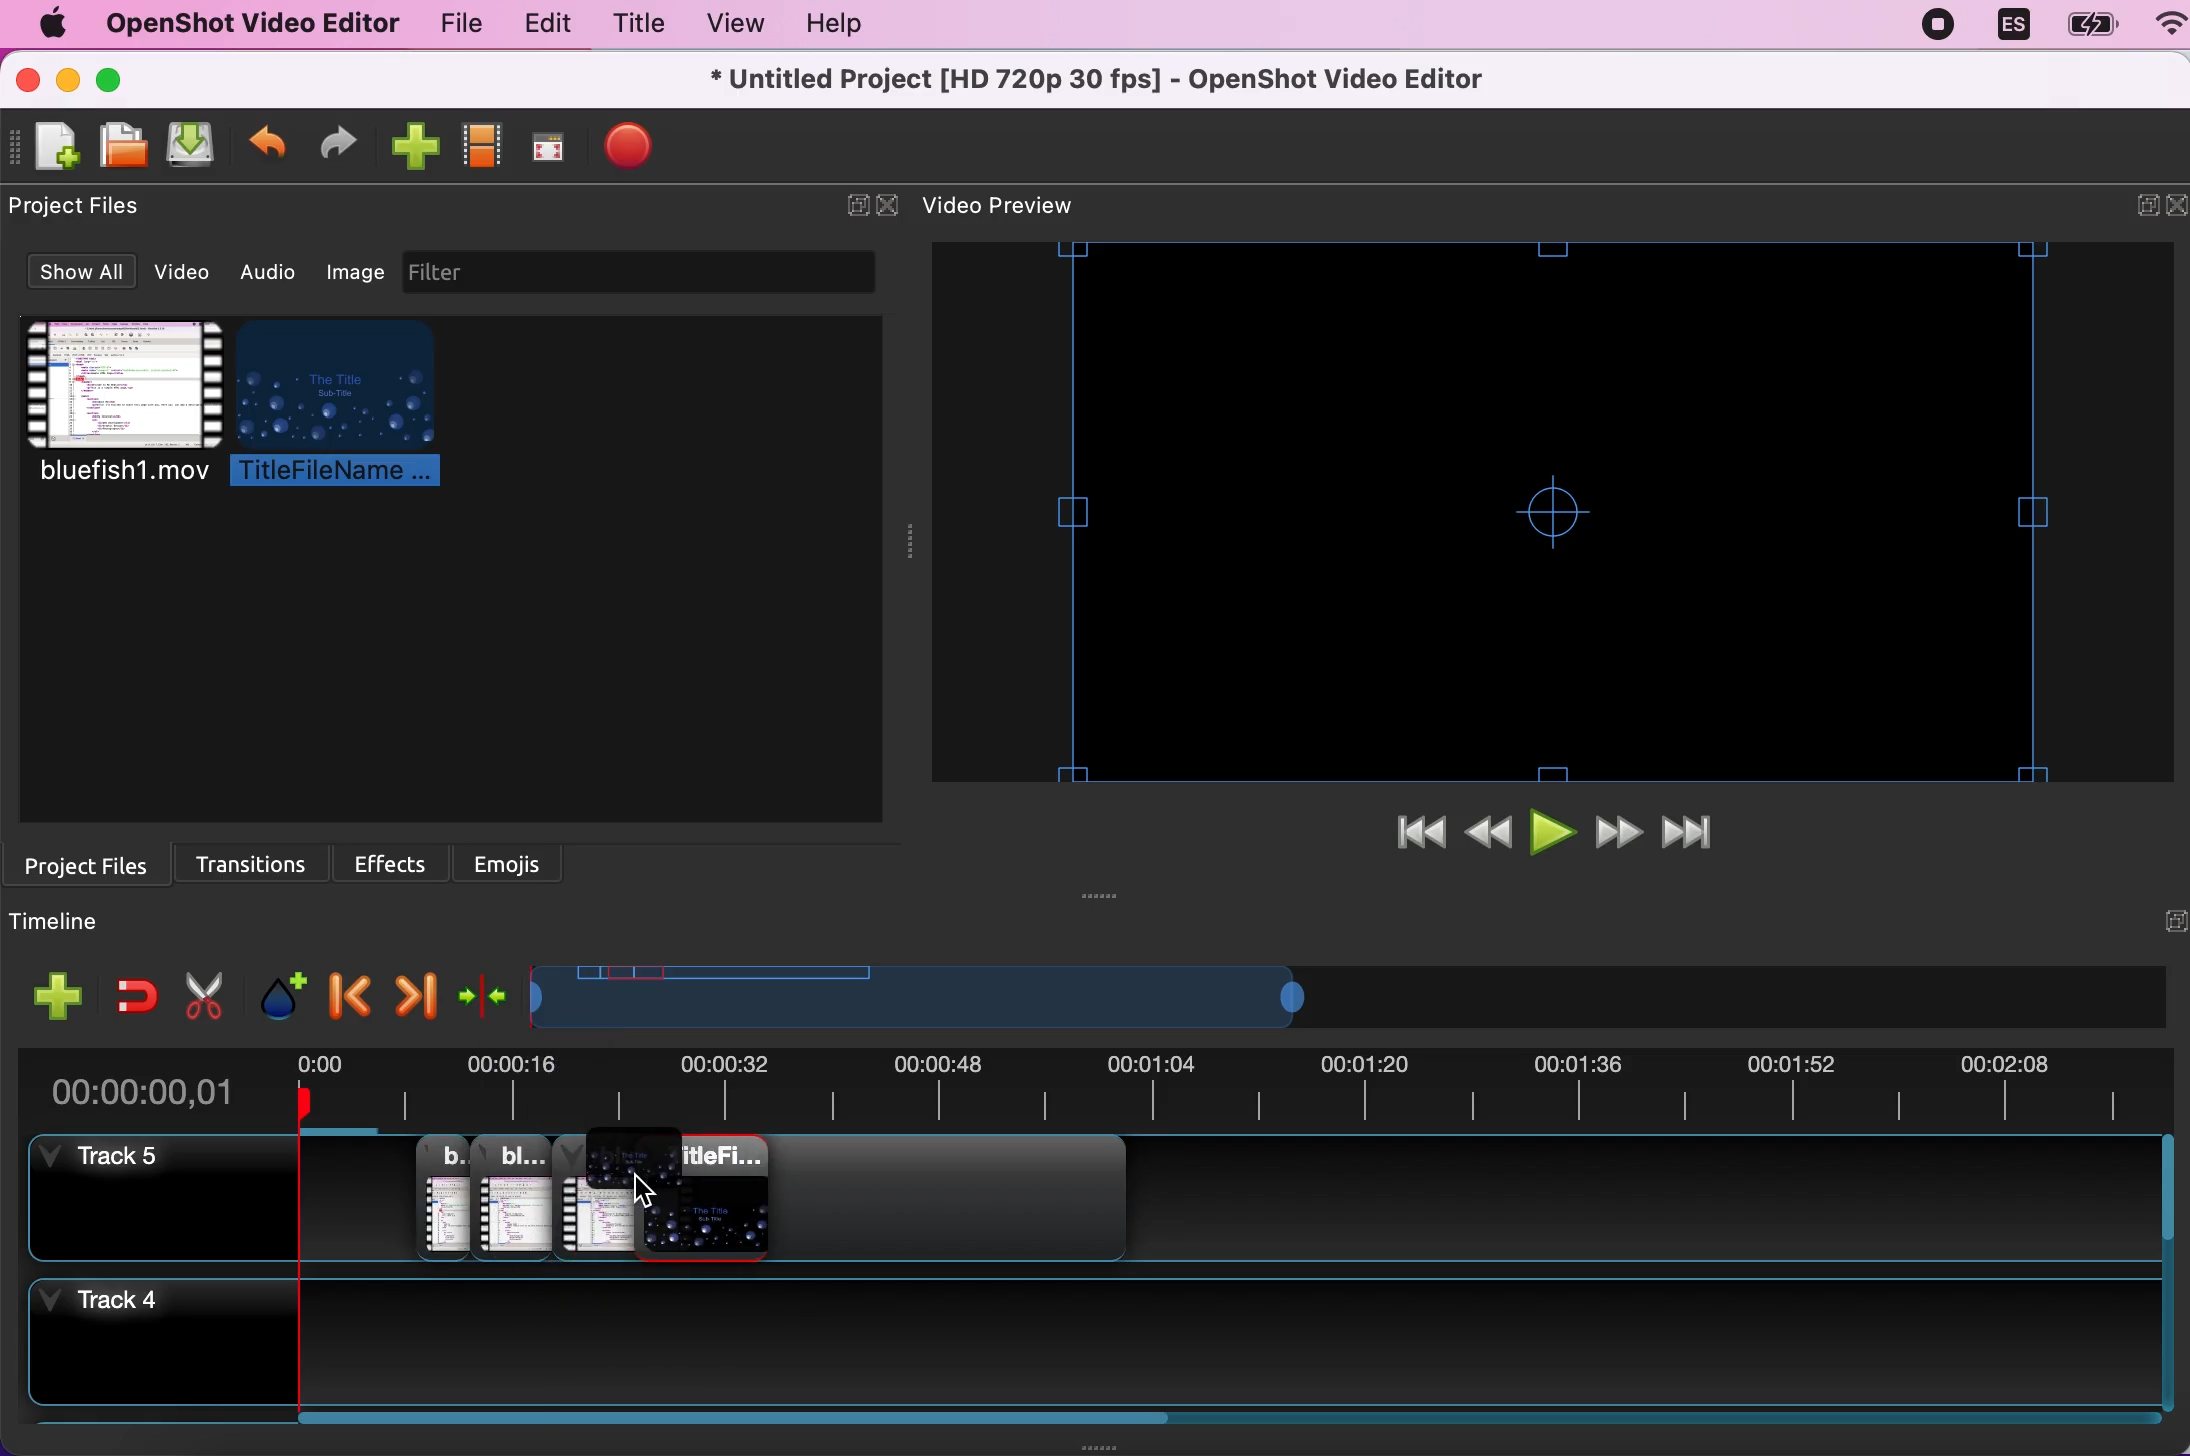 The height and width of the screenshot is (1456, 2190). Describe the element at coordinates (2085, 26) in the screenshot. I see `battery` at that location.